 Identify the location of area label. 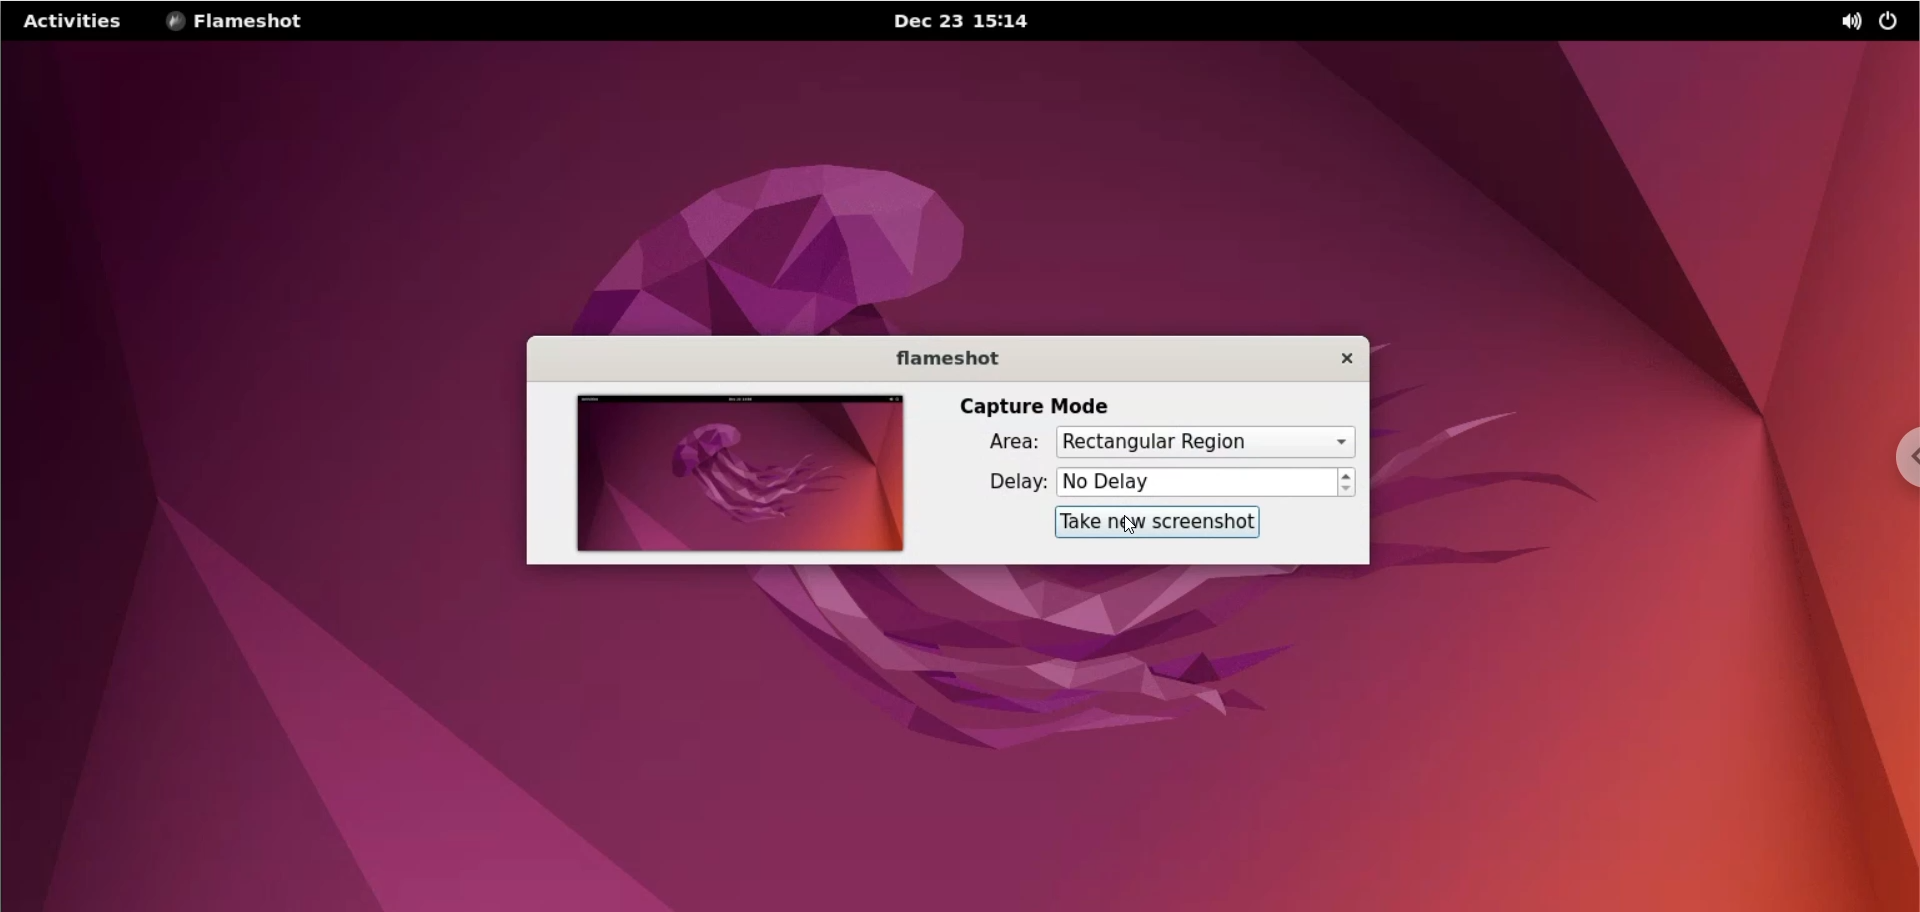
(1006, 445).